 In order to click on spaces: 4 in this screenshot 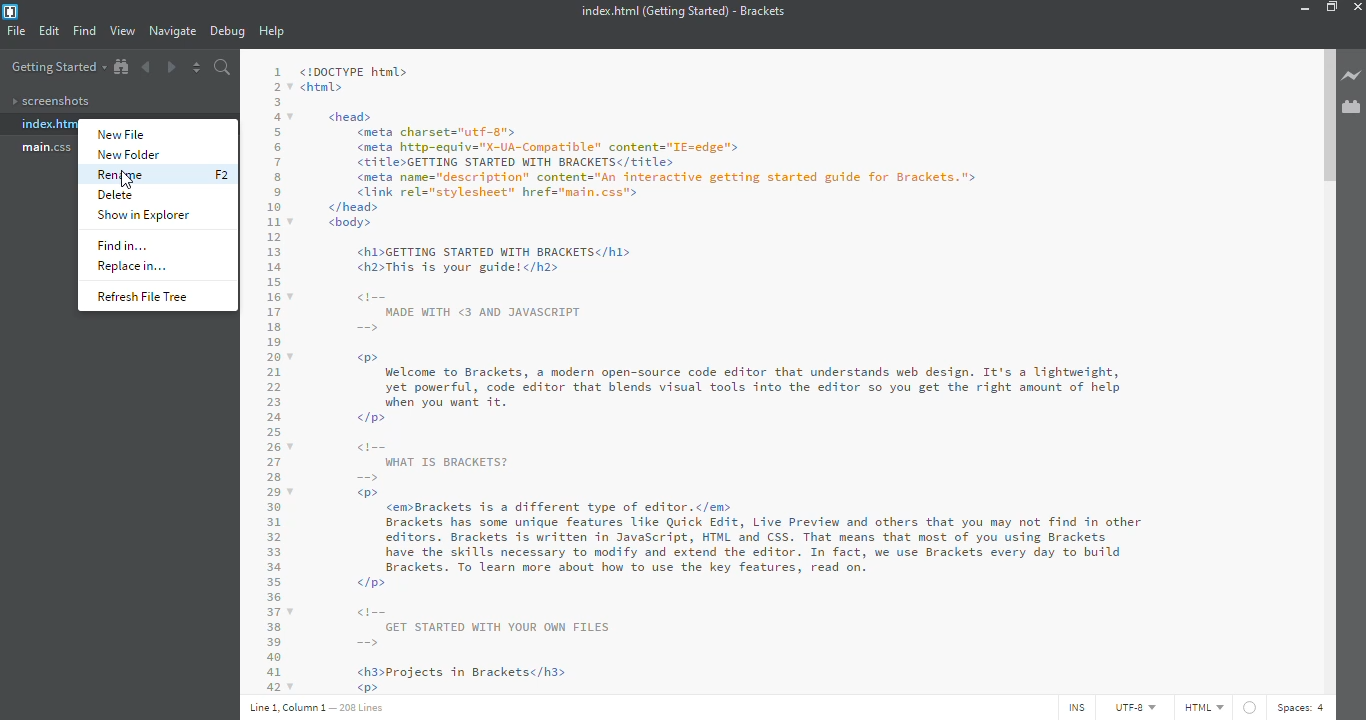, I will do `click(1304, 706)`.